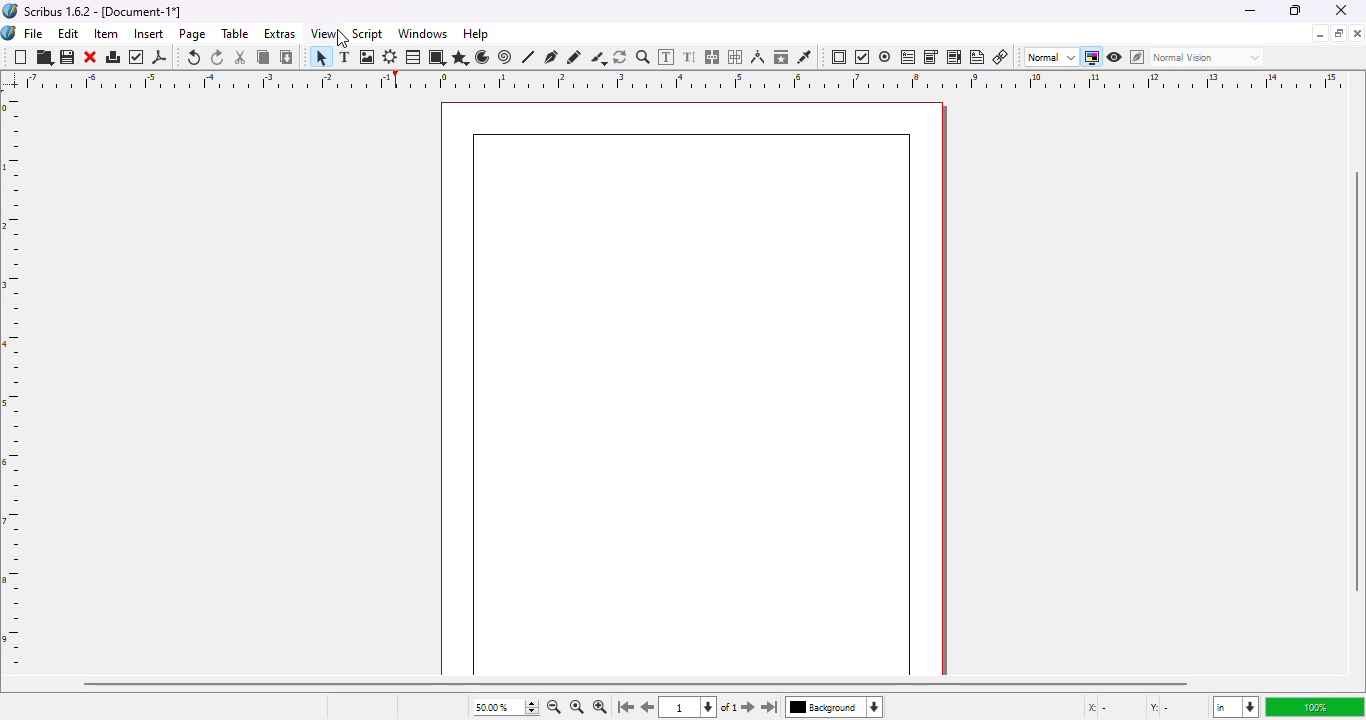  I want to click on link text frames, so click(713, 57).